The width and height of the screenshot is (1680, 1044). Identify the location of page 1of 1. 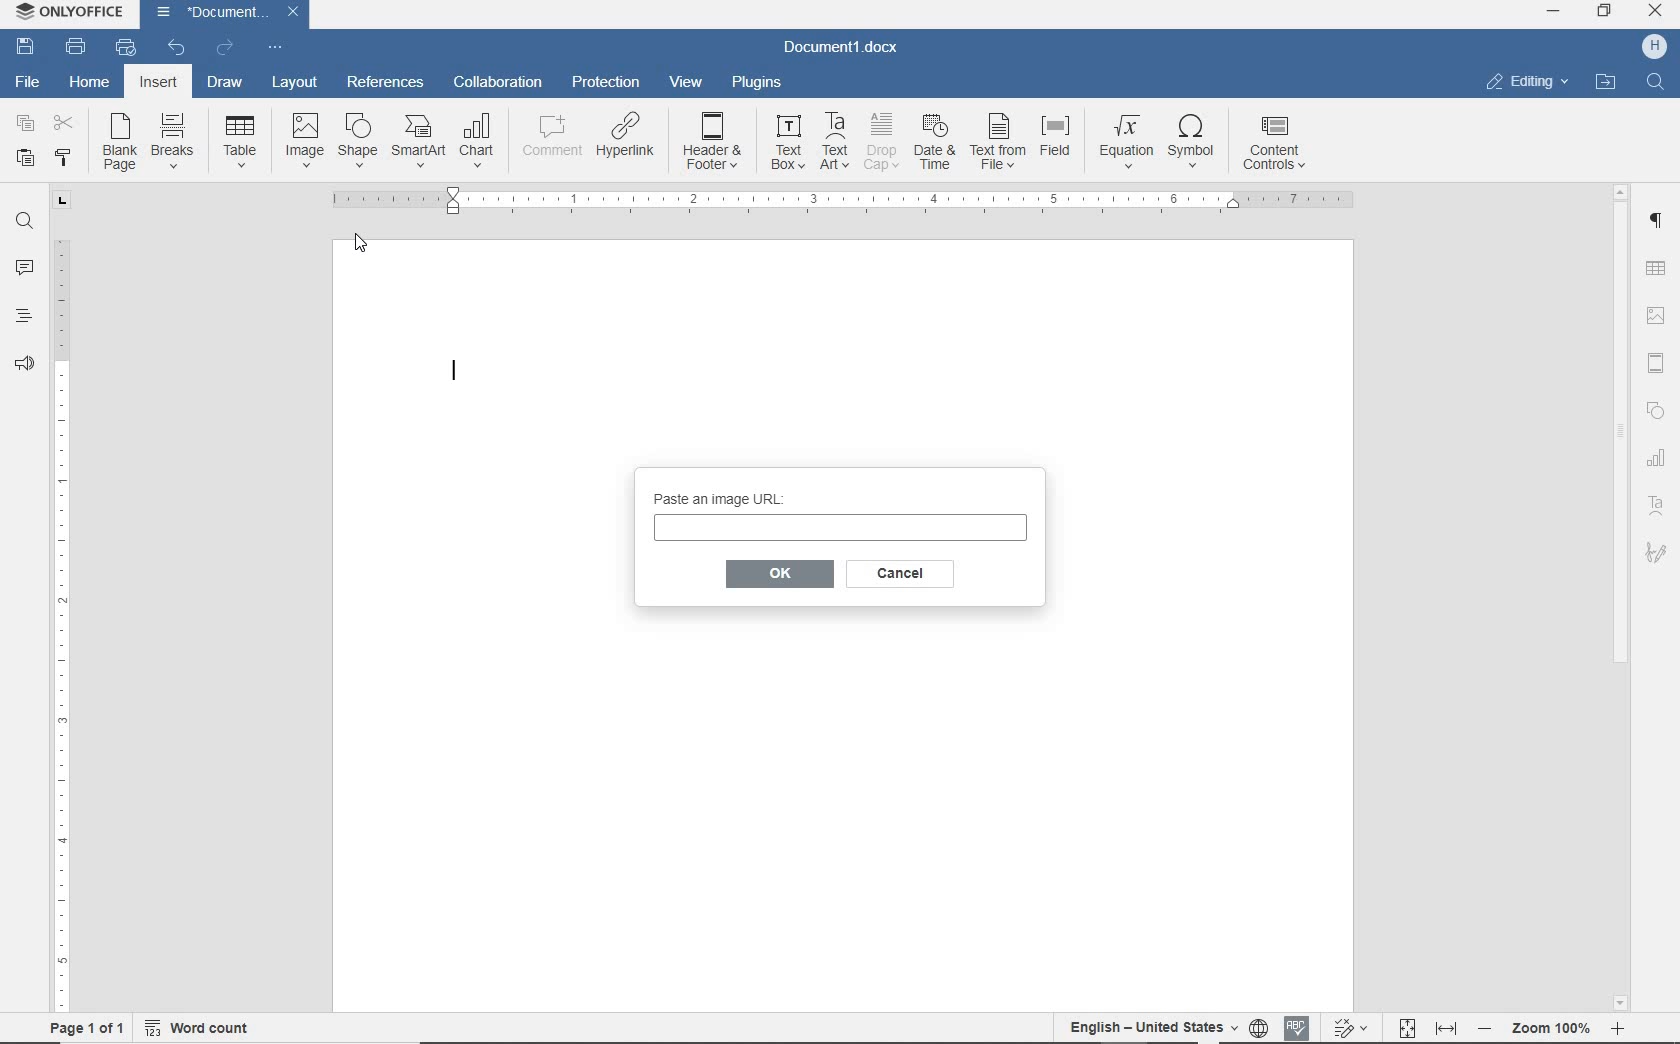
(89, 1029).